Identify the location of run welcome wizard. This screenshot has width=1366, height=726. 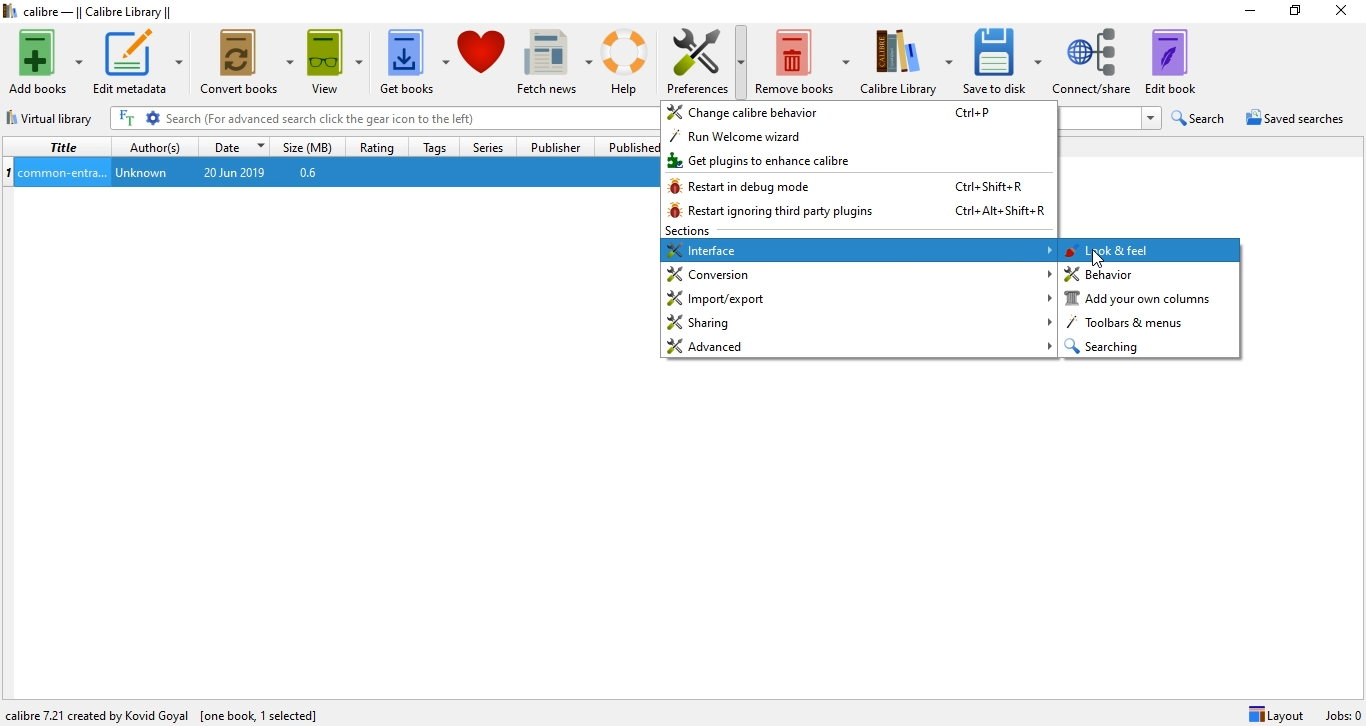
(860, 139).